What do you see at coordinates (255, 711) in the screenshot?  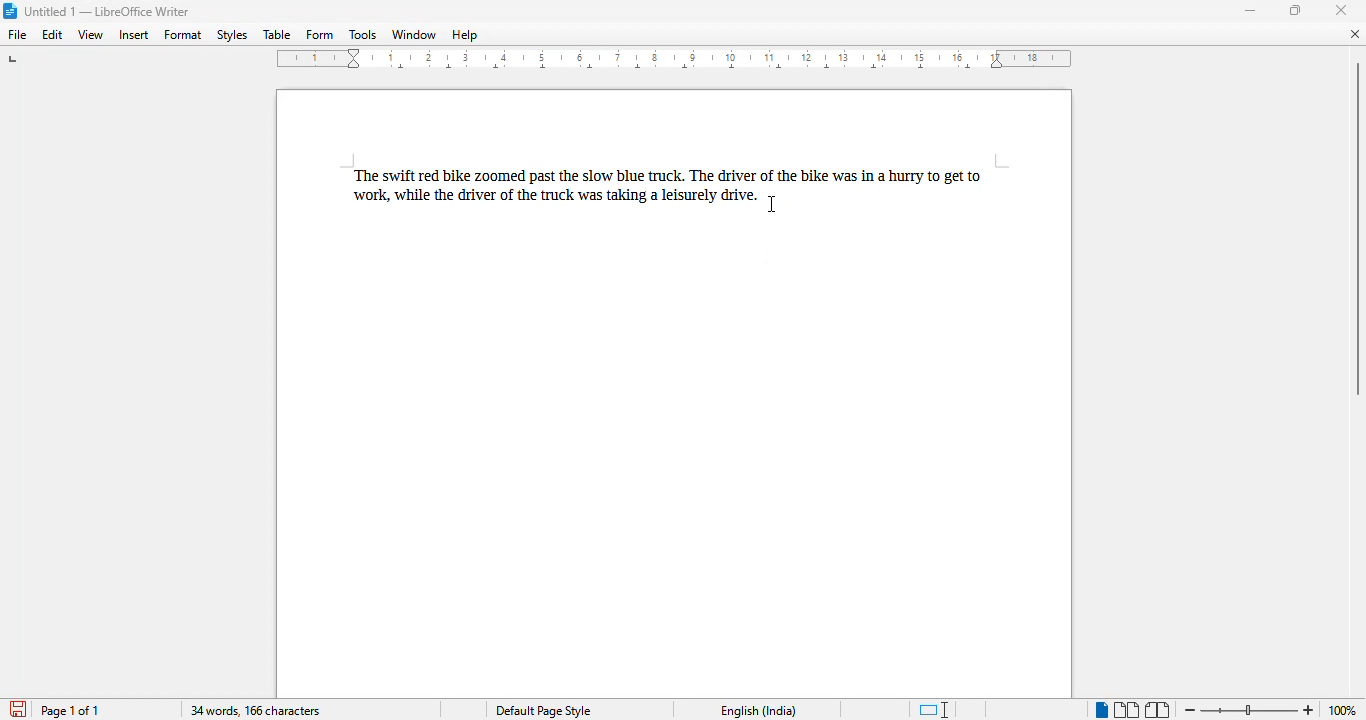 I see `34 words, 166 characters` at bounding box center [255, 711].